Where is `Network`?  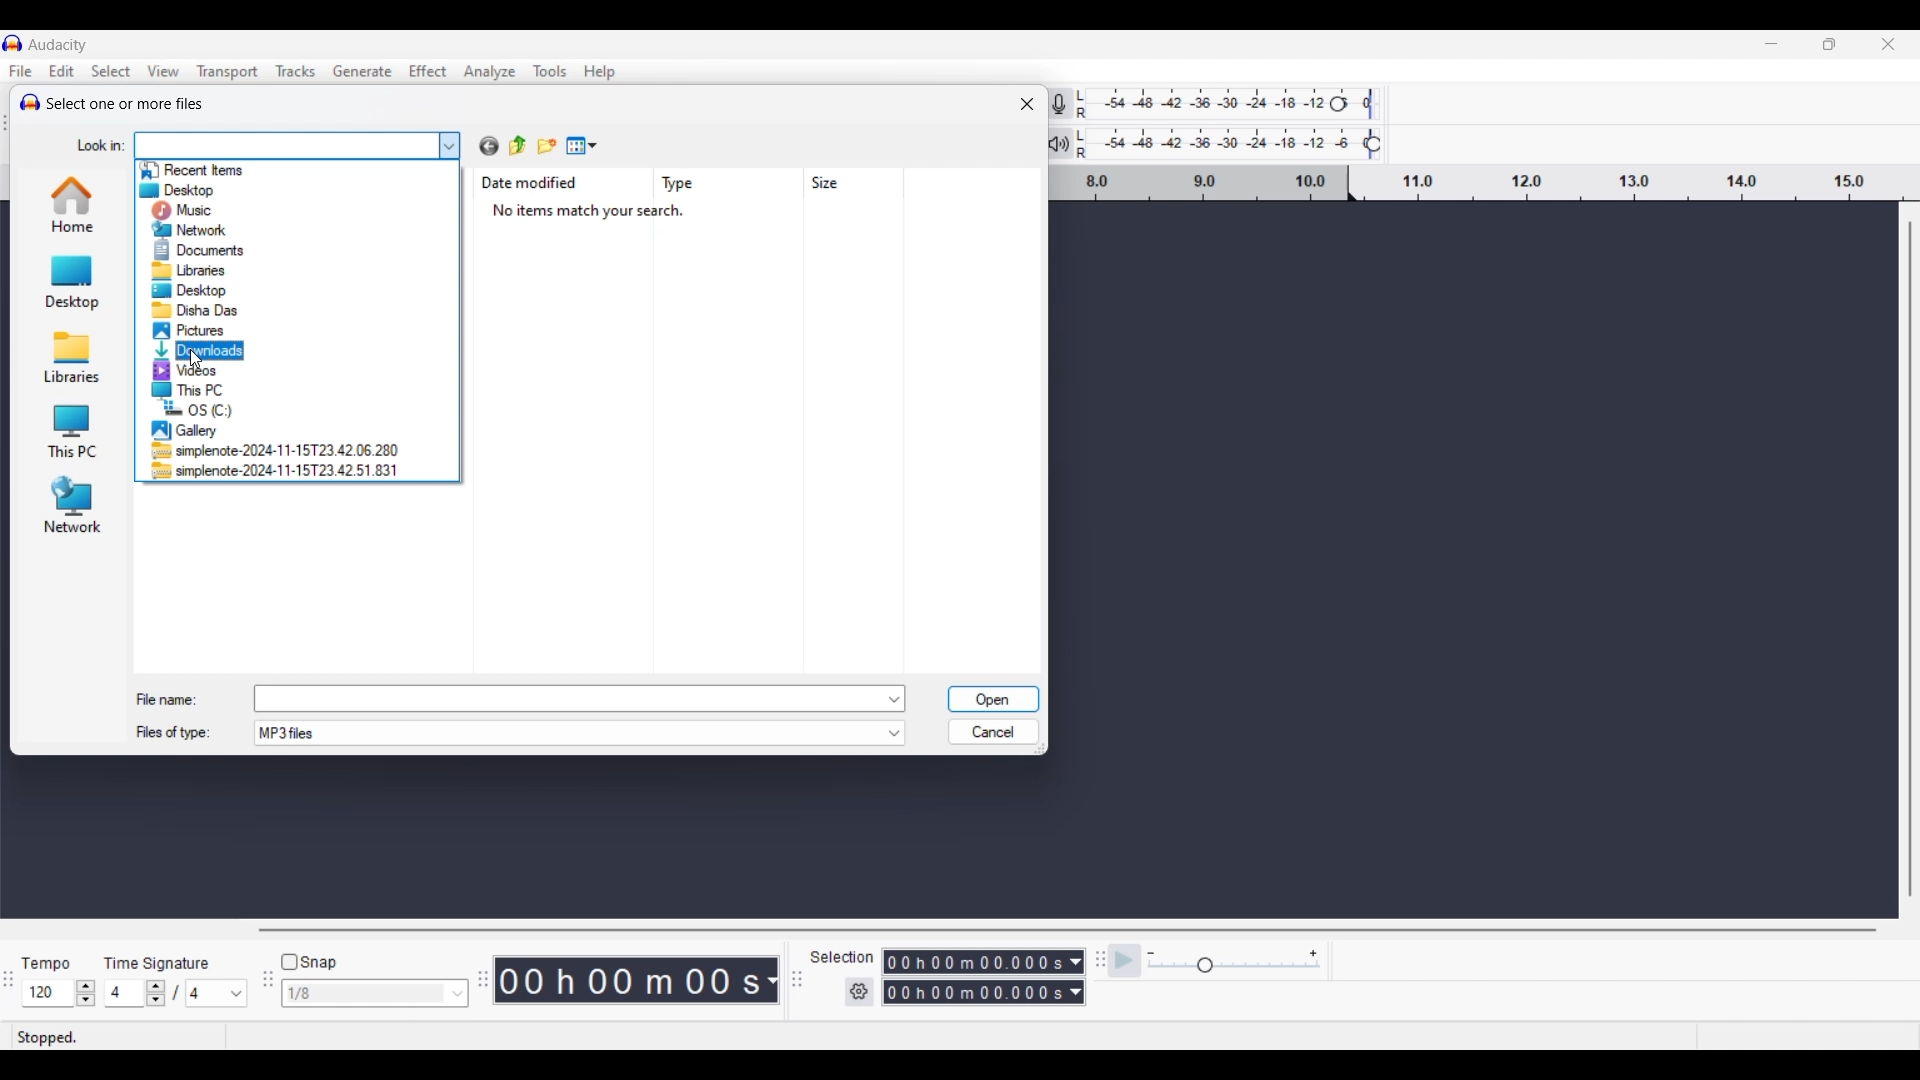
Network is located at coordinates (195, 229).